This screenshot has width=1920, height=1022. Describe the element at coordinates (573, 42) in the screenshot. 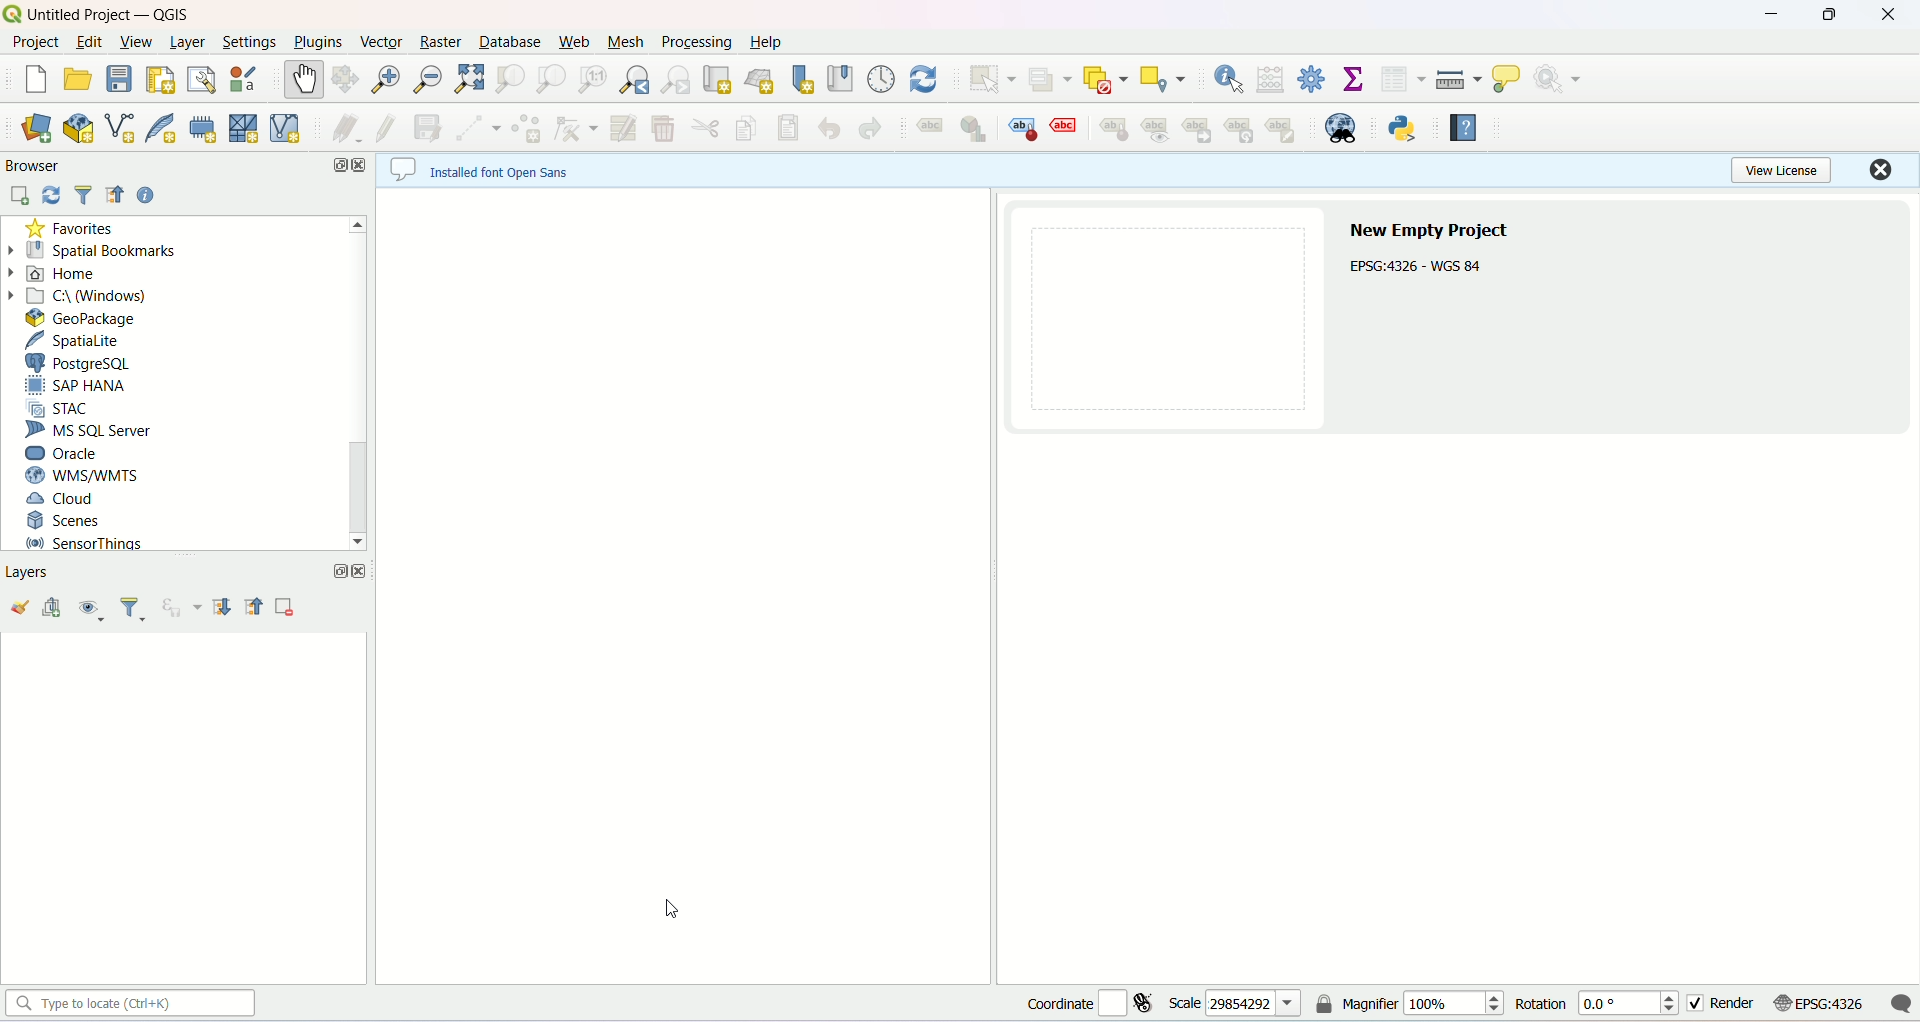

I see `web` at that location.